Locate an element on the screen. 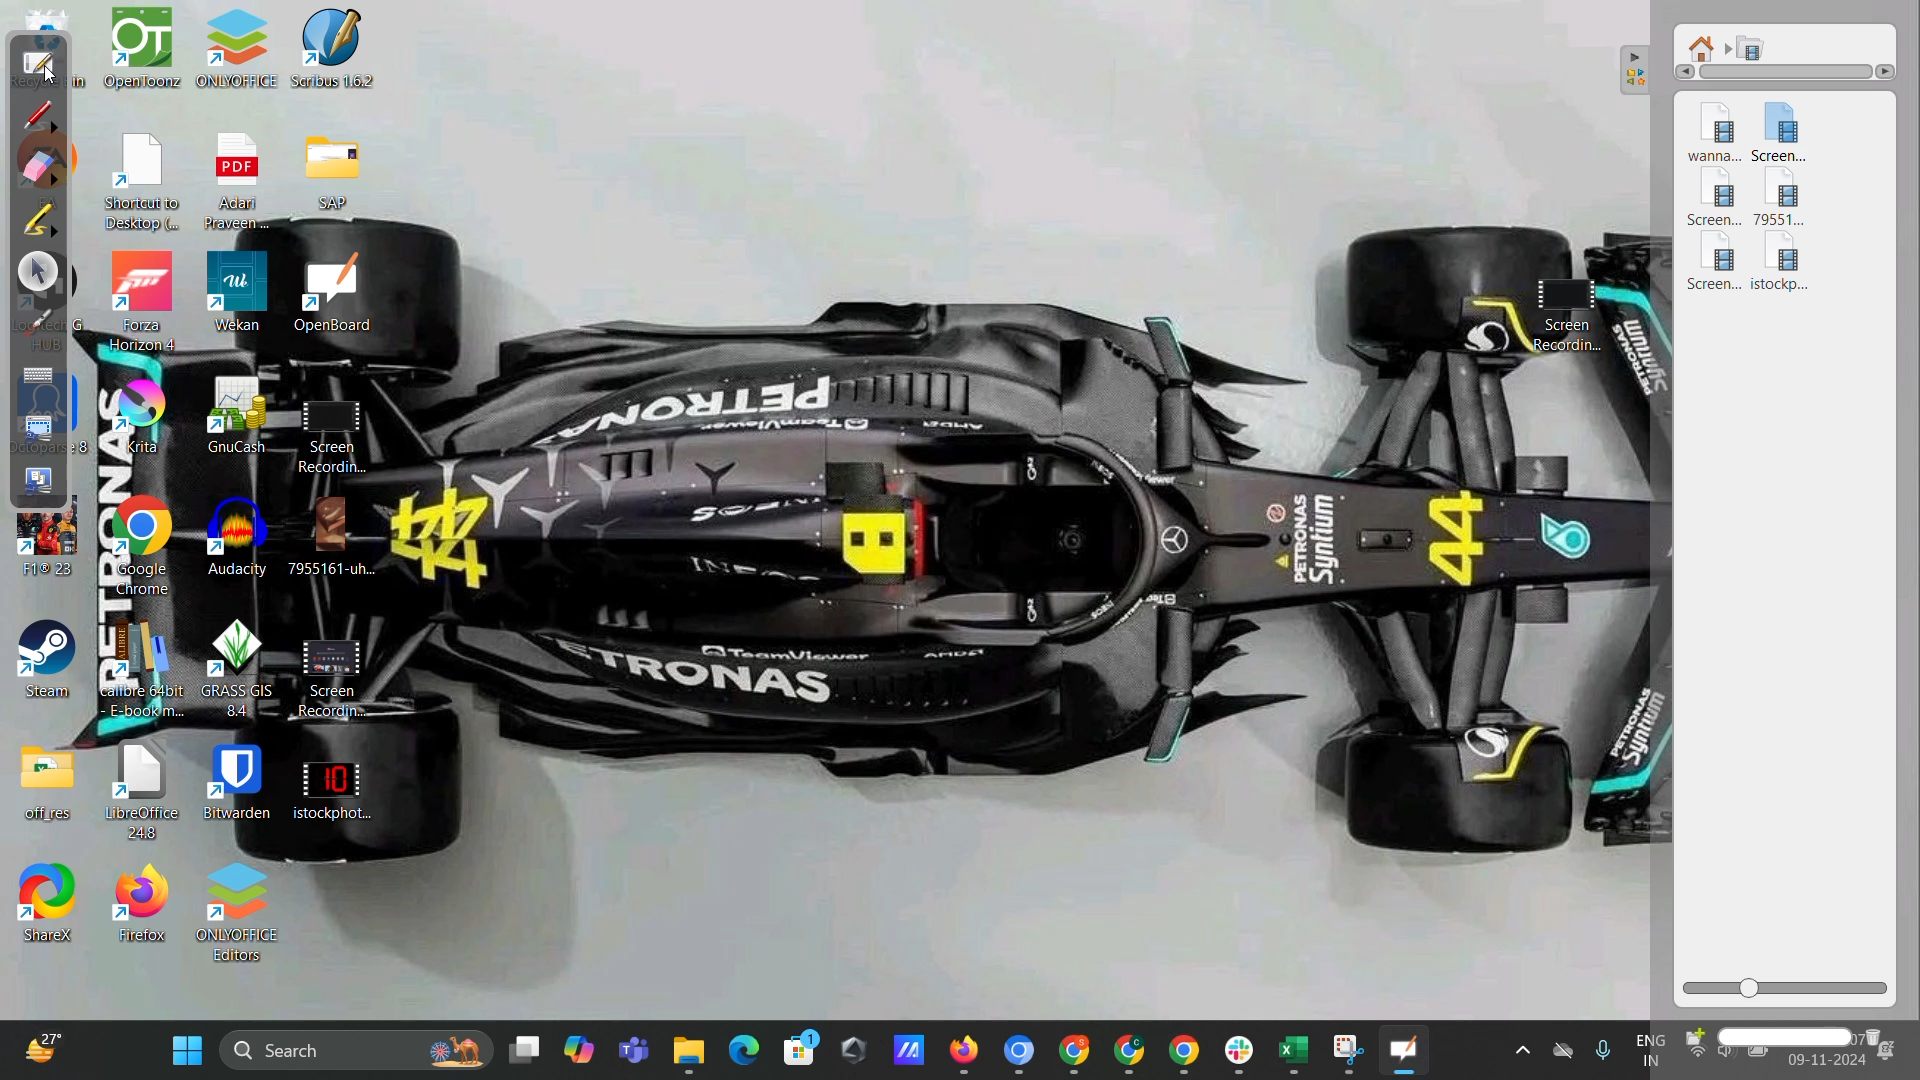  copilot is located at coordinates (577, 1053).